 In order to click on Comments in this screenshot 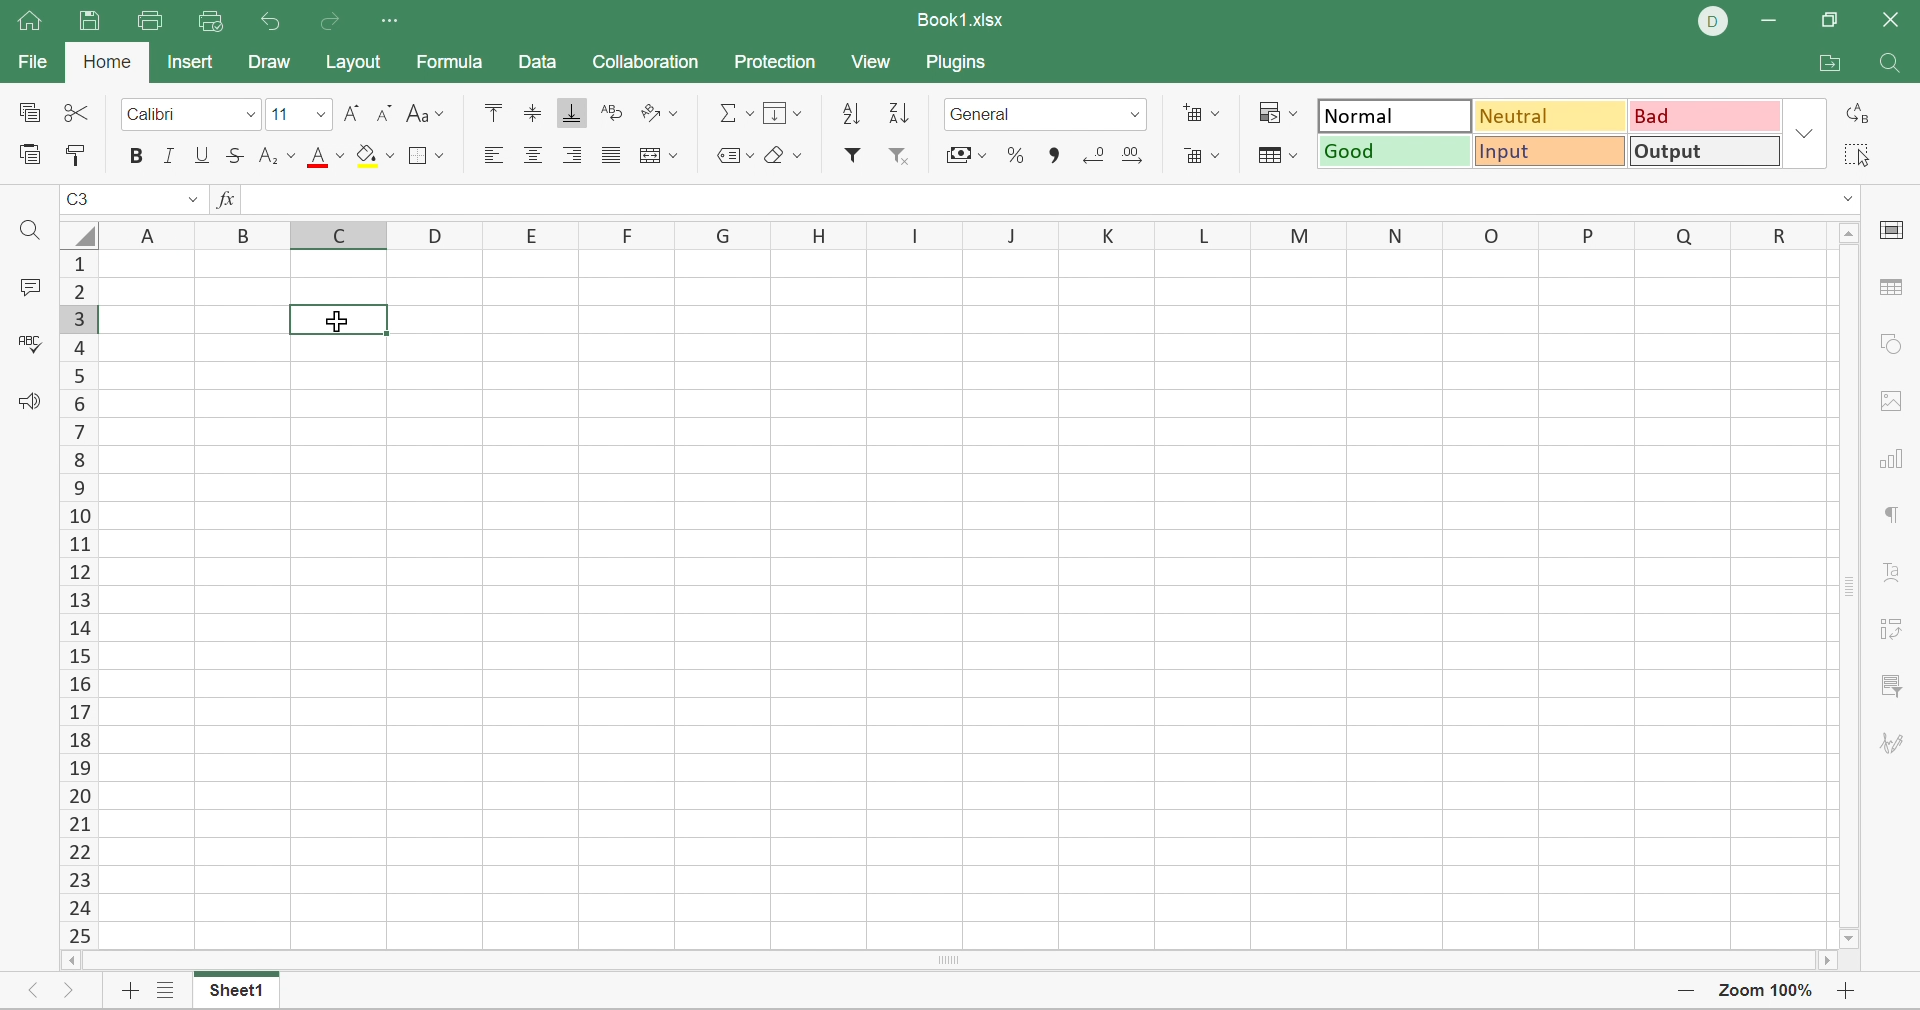, I will do `click(27, 289)`.